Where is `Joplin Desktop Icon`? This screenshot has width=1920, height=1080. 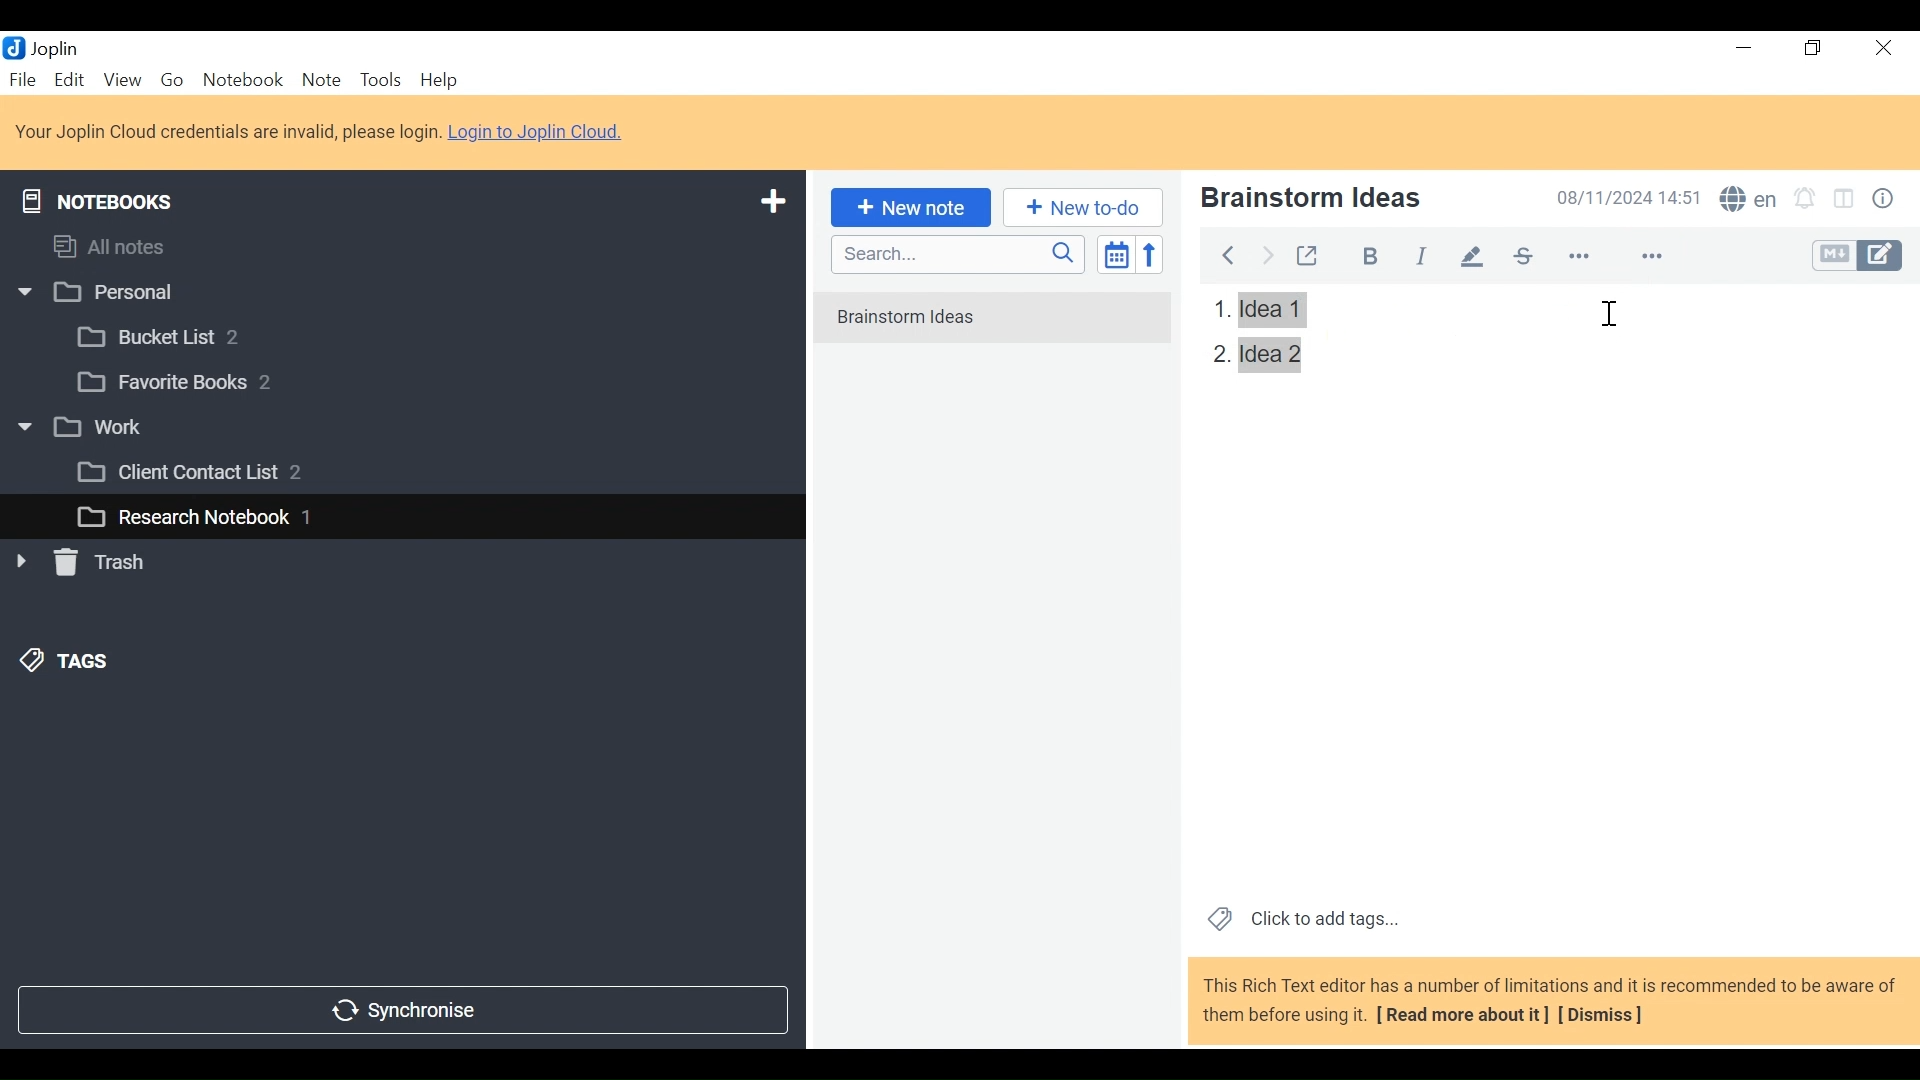
Joplin Desktop Icon is located at coordinates (52, 47).